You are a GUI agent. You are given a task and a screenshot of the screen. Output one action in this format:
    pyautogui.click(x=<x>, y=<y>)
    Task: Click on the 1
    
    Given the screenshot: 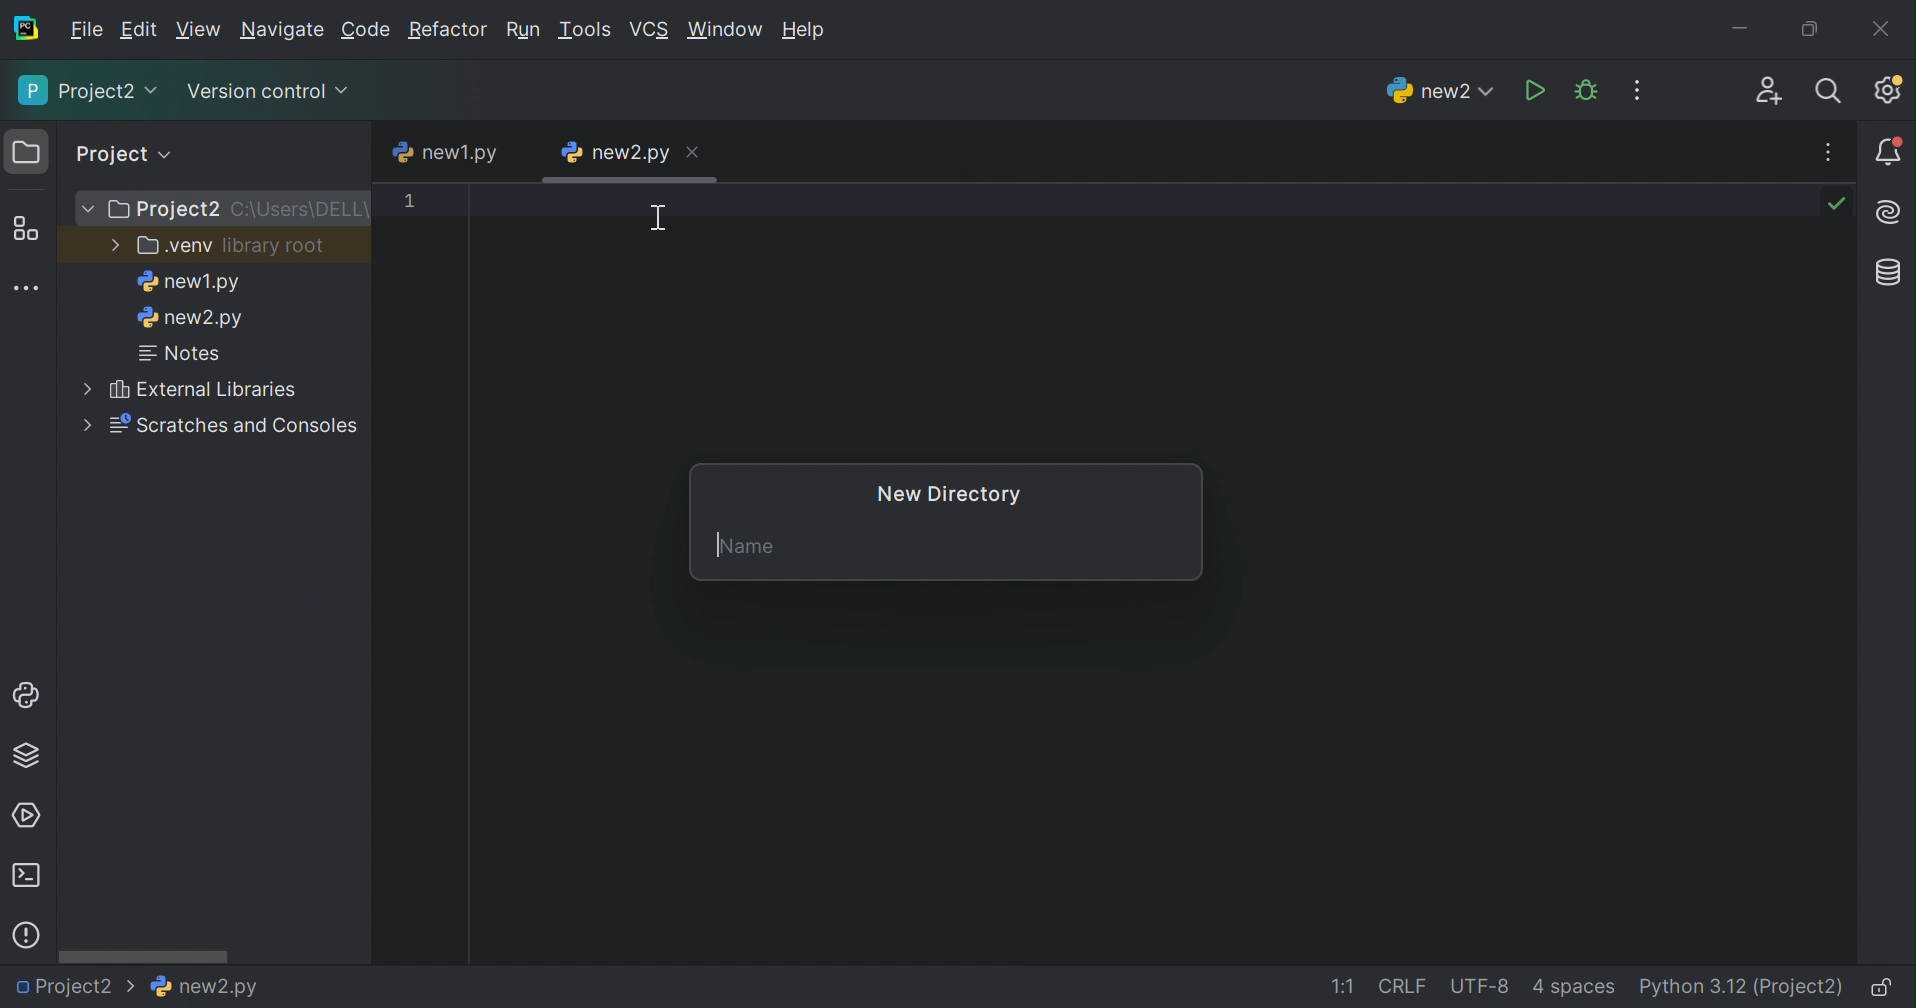 What is the action you would take?
    pyautogui.click(x=411, y=204)
    